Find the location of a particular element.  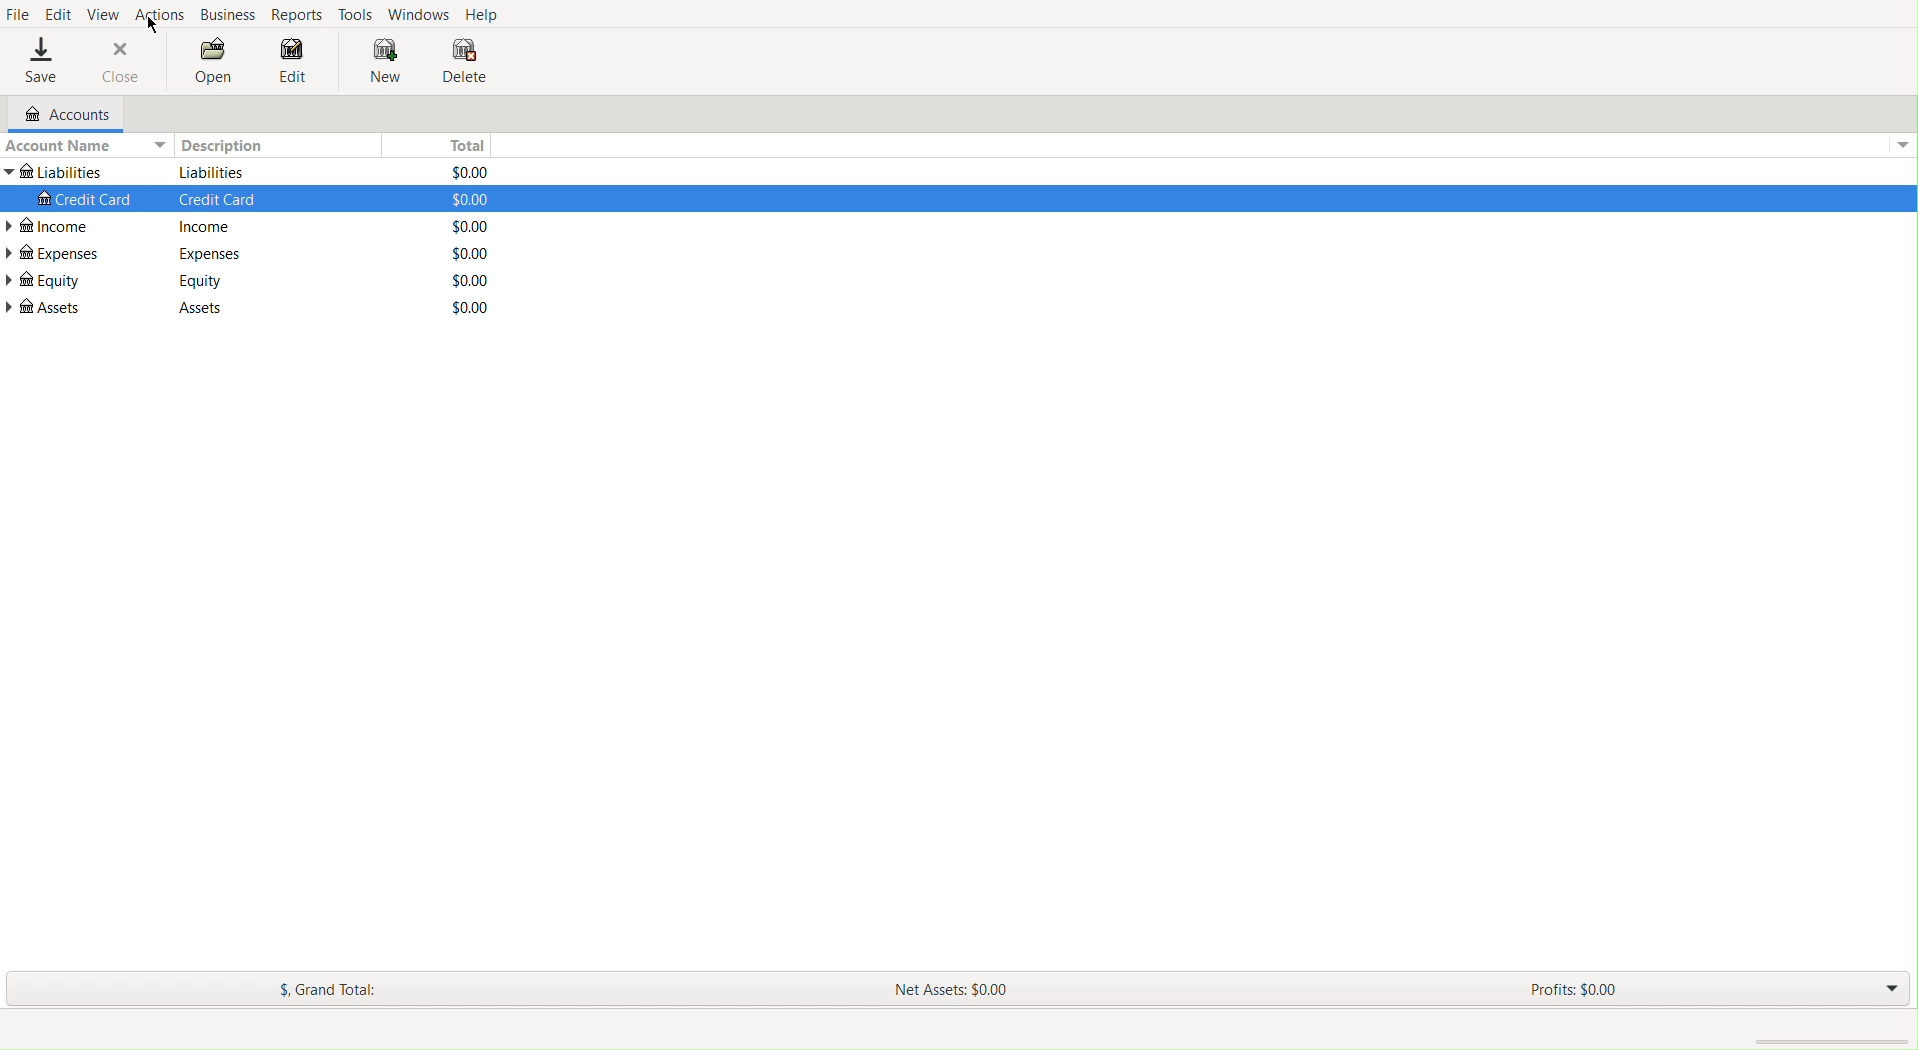

Total is located at coordinates (468, 172).